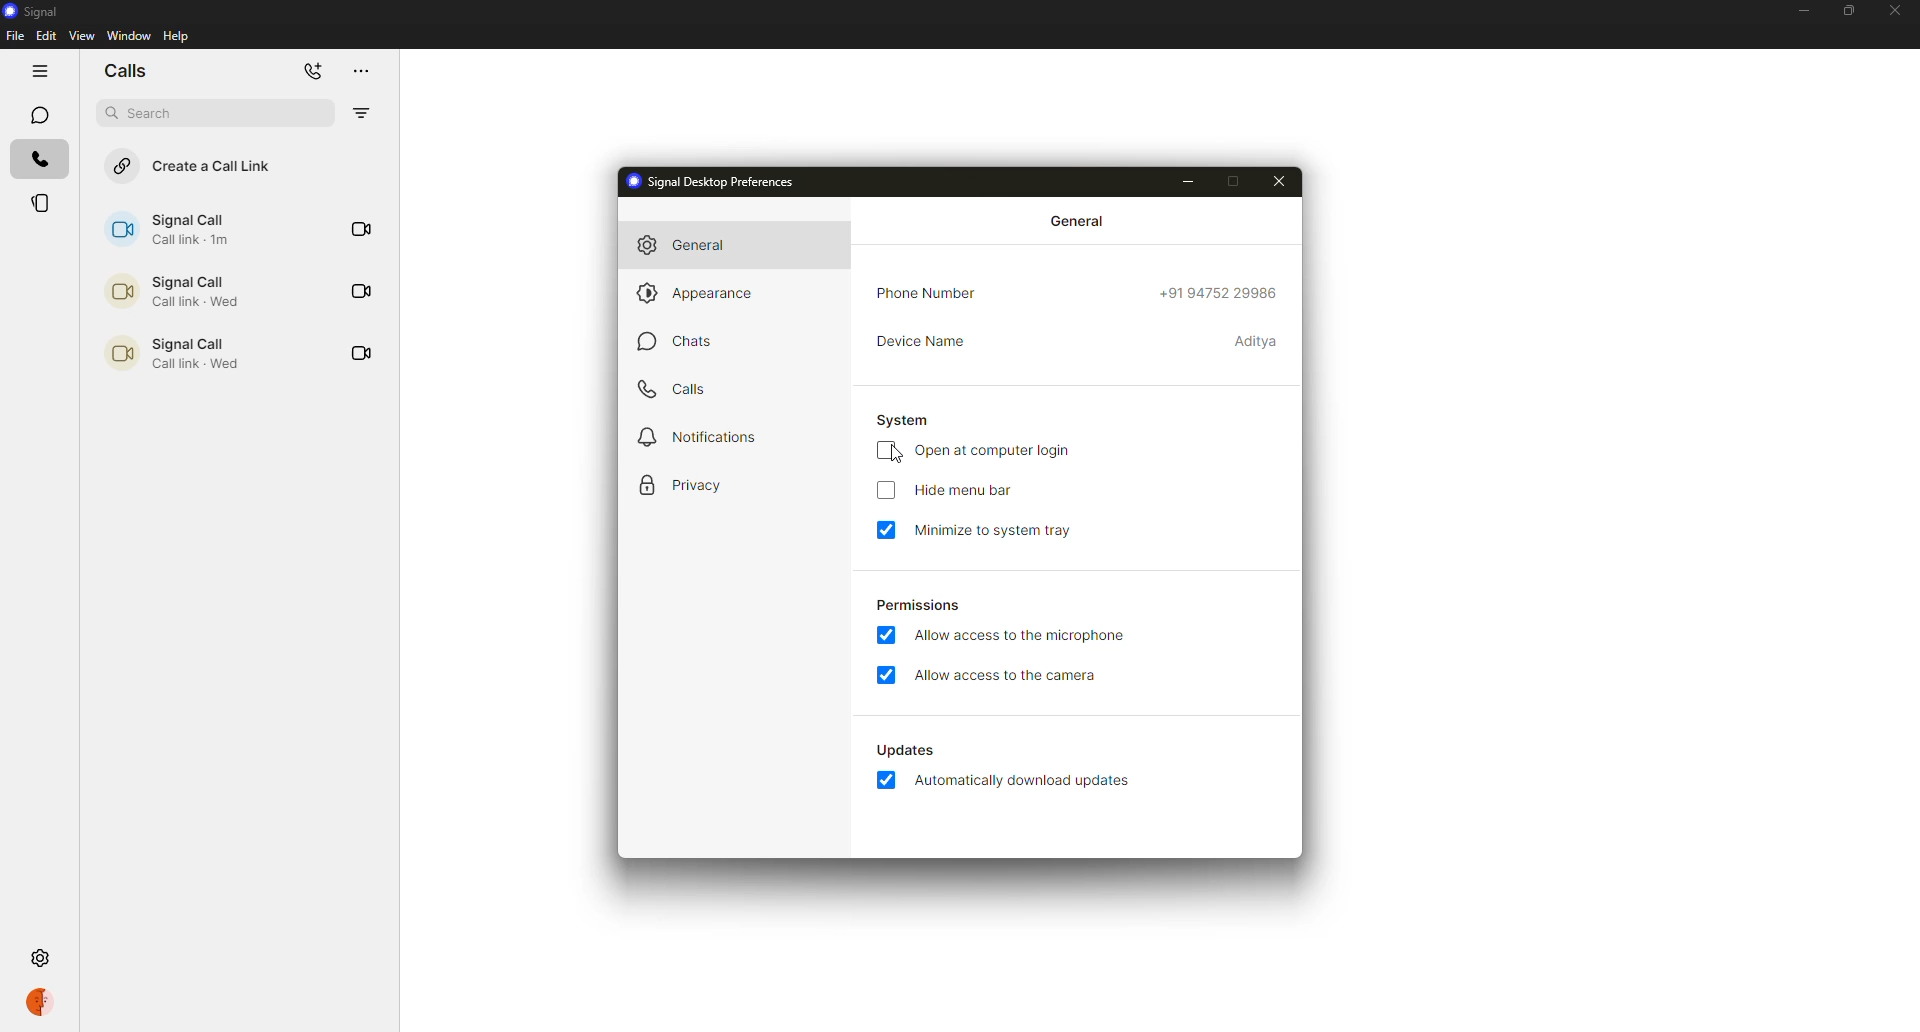  Describe the element at coordinates (169, 352) in the screenshot. I see `call link` at that location.